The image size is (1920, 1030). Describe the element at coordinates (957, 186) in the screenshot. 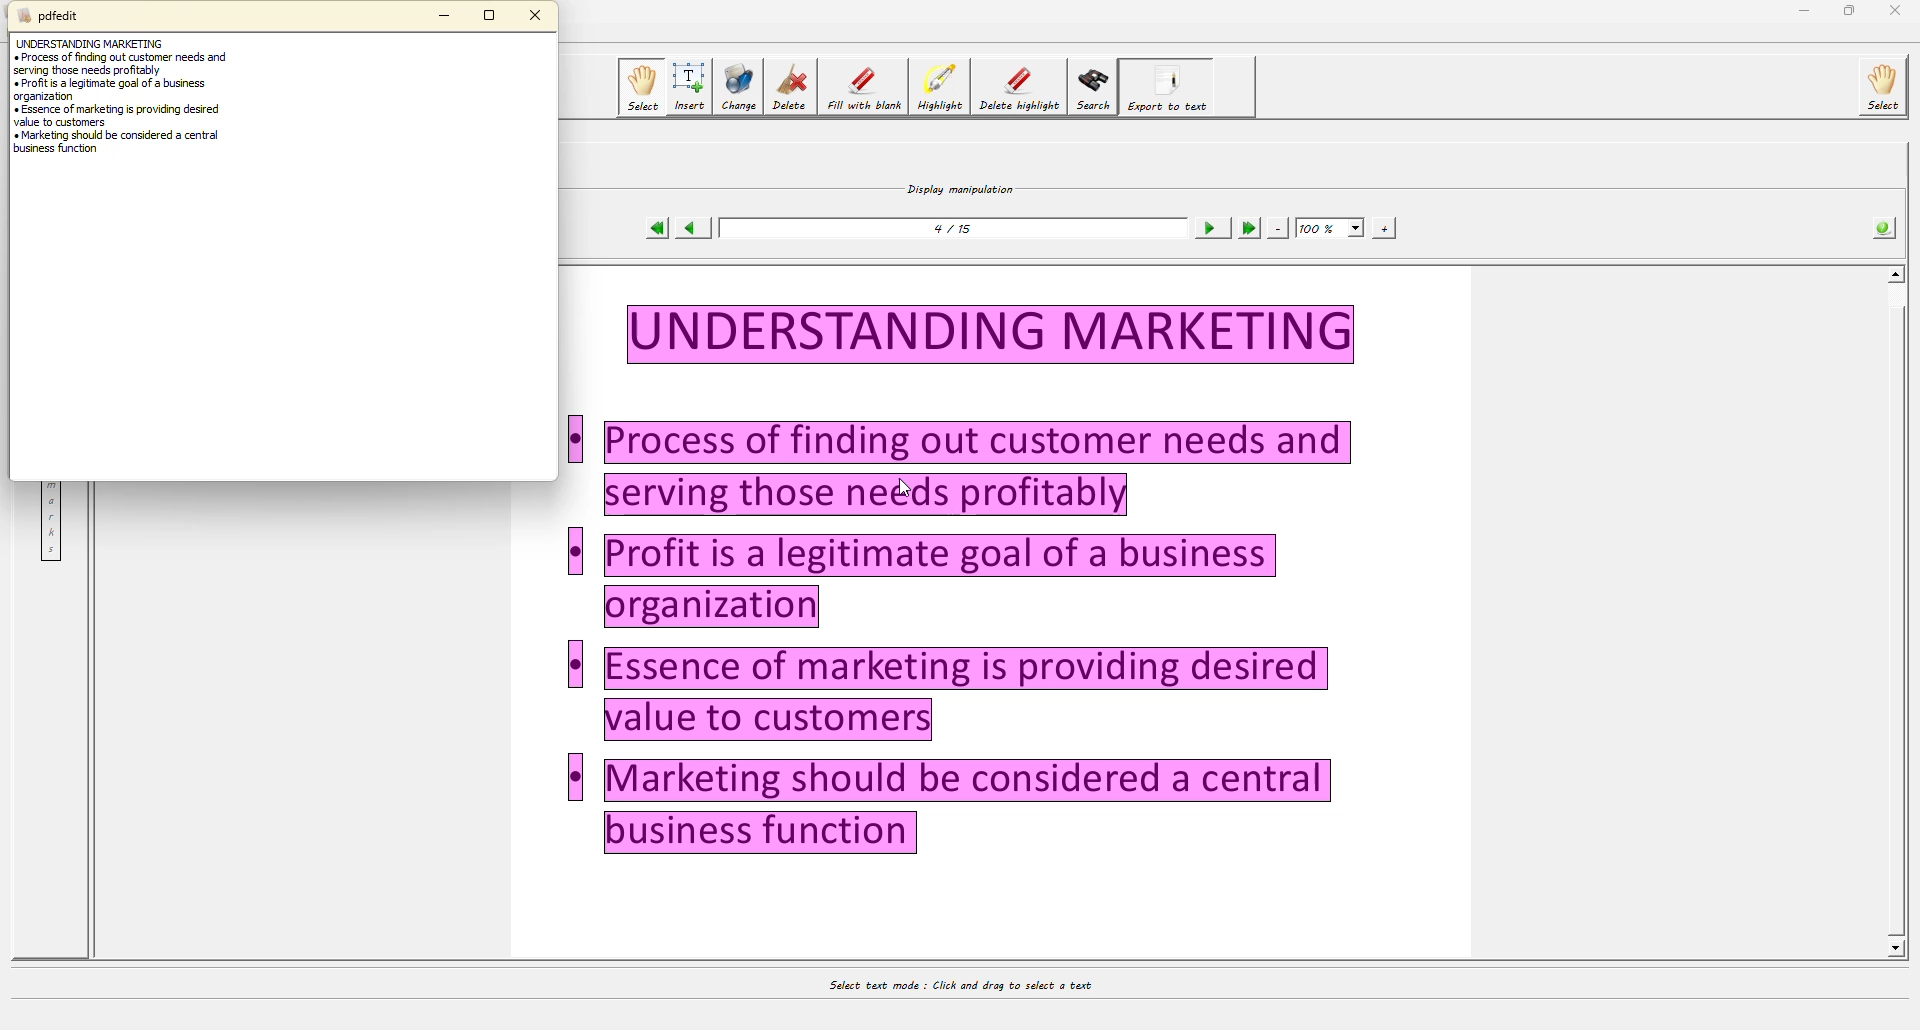

I see `display manipulation` at that location.